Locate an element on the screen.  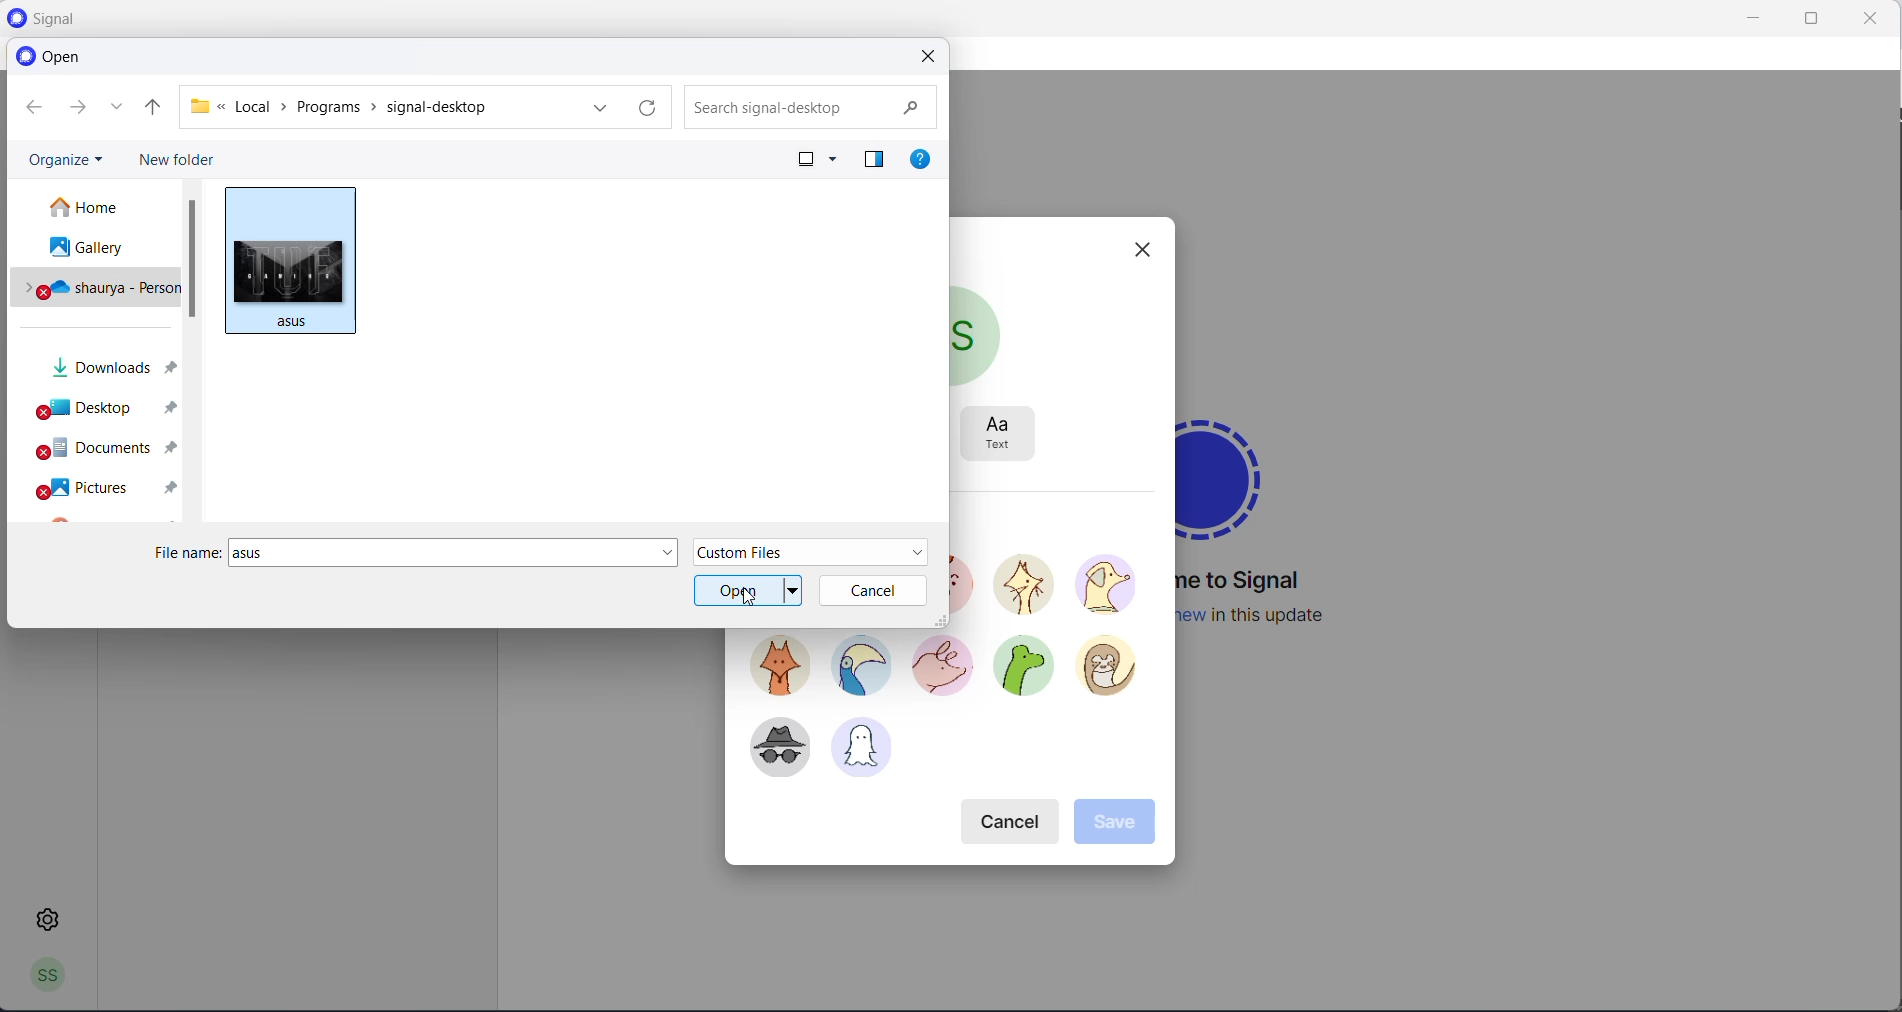
picture is located at coordinates (298, 283).